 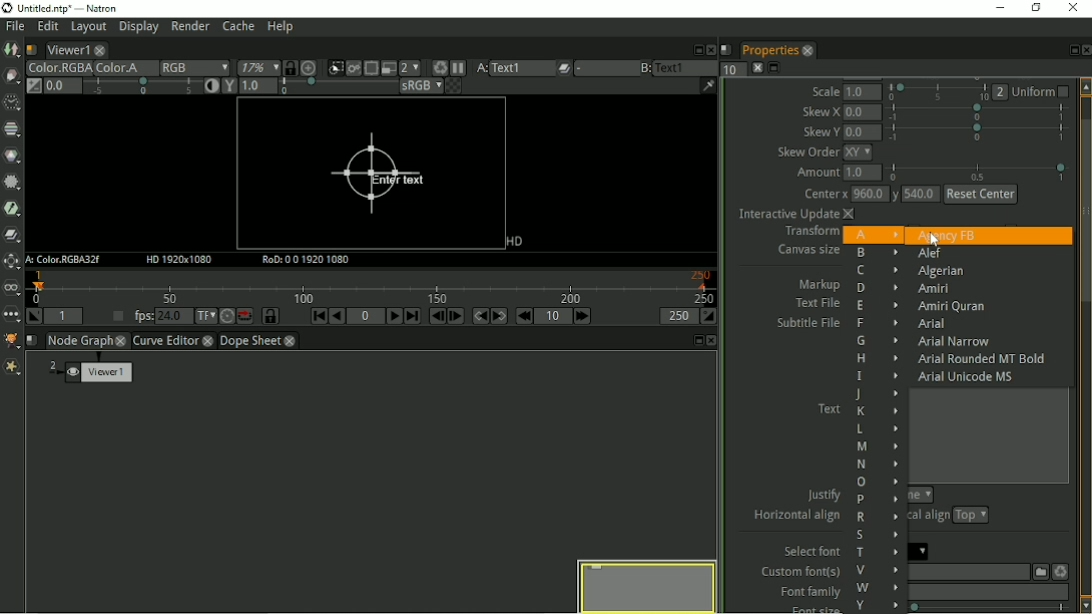 I want to click on Switch between "Neutral" 1.0 gain f-stop and the previous setting , so click(x=33, y=86).